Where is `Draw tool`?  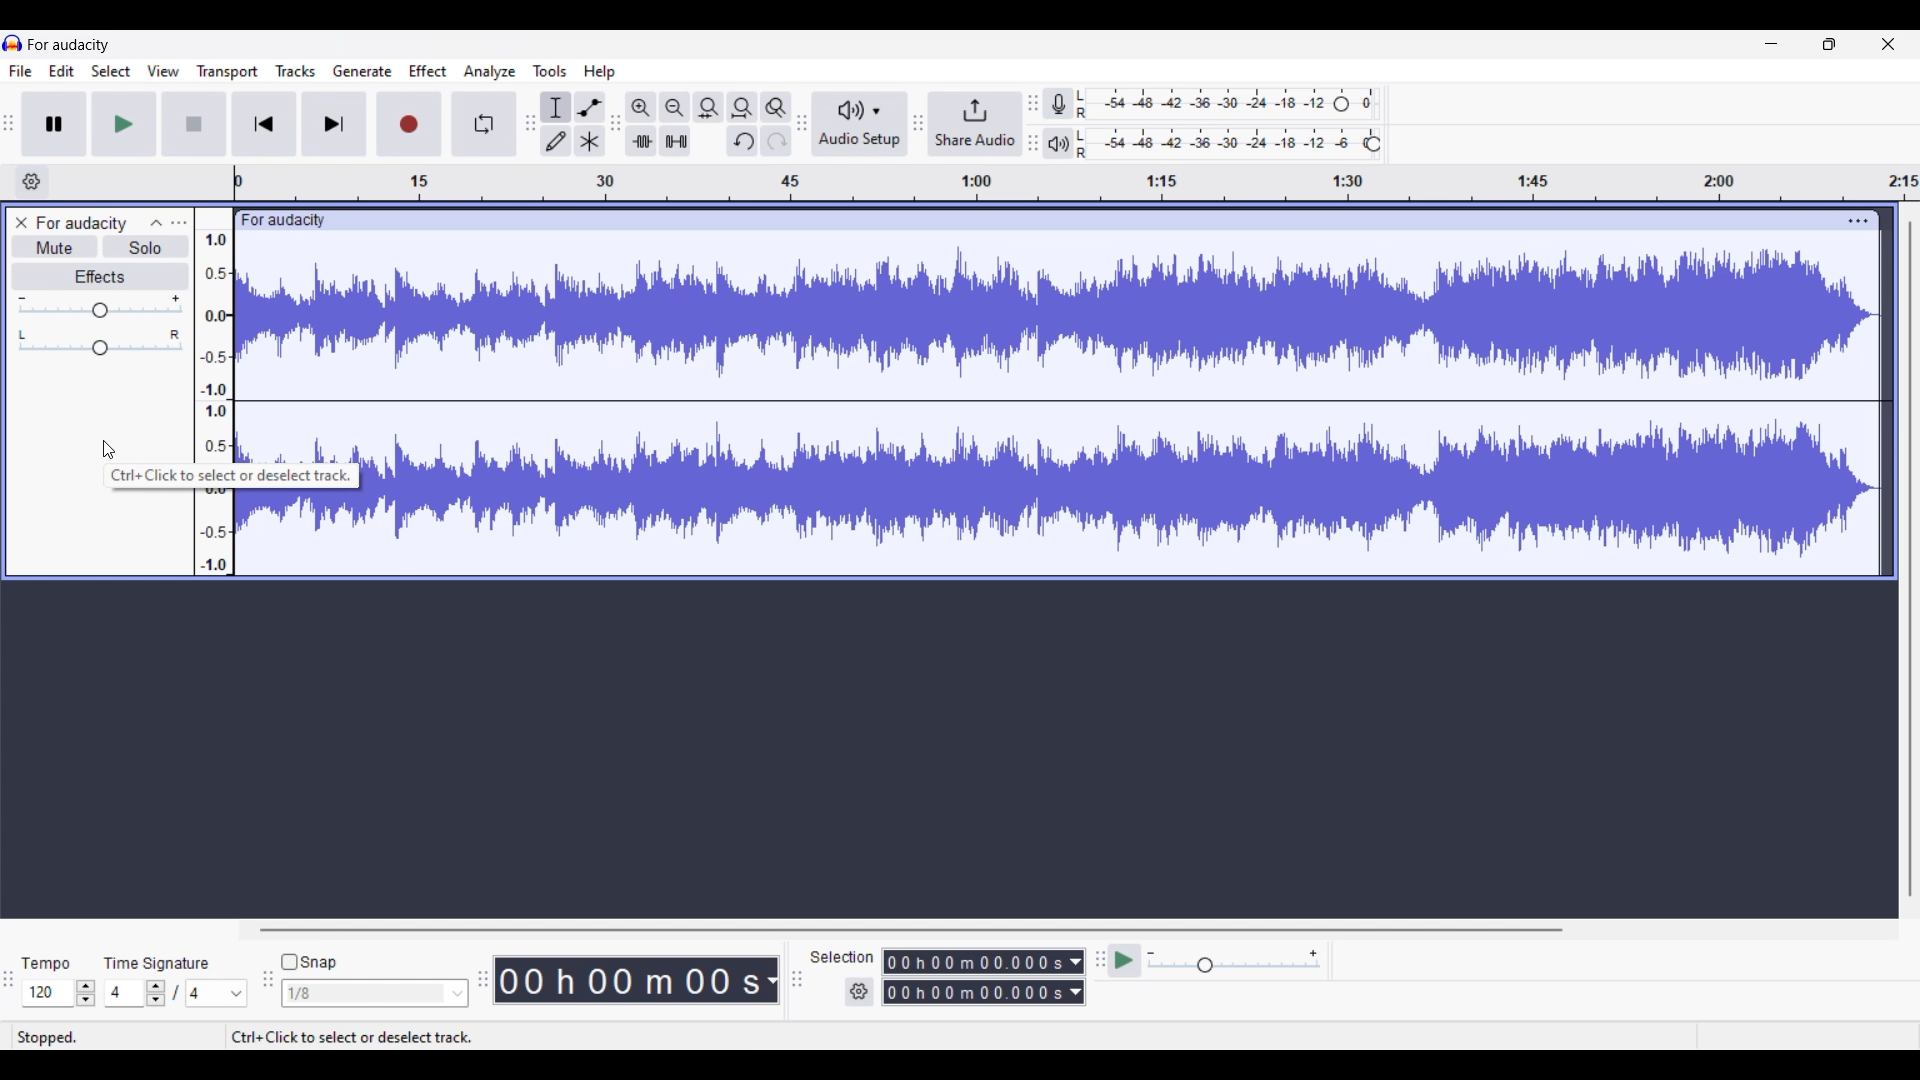
Draw tool is located at coordinates (556, 141).